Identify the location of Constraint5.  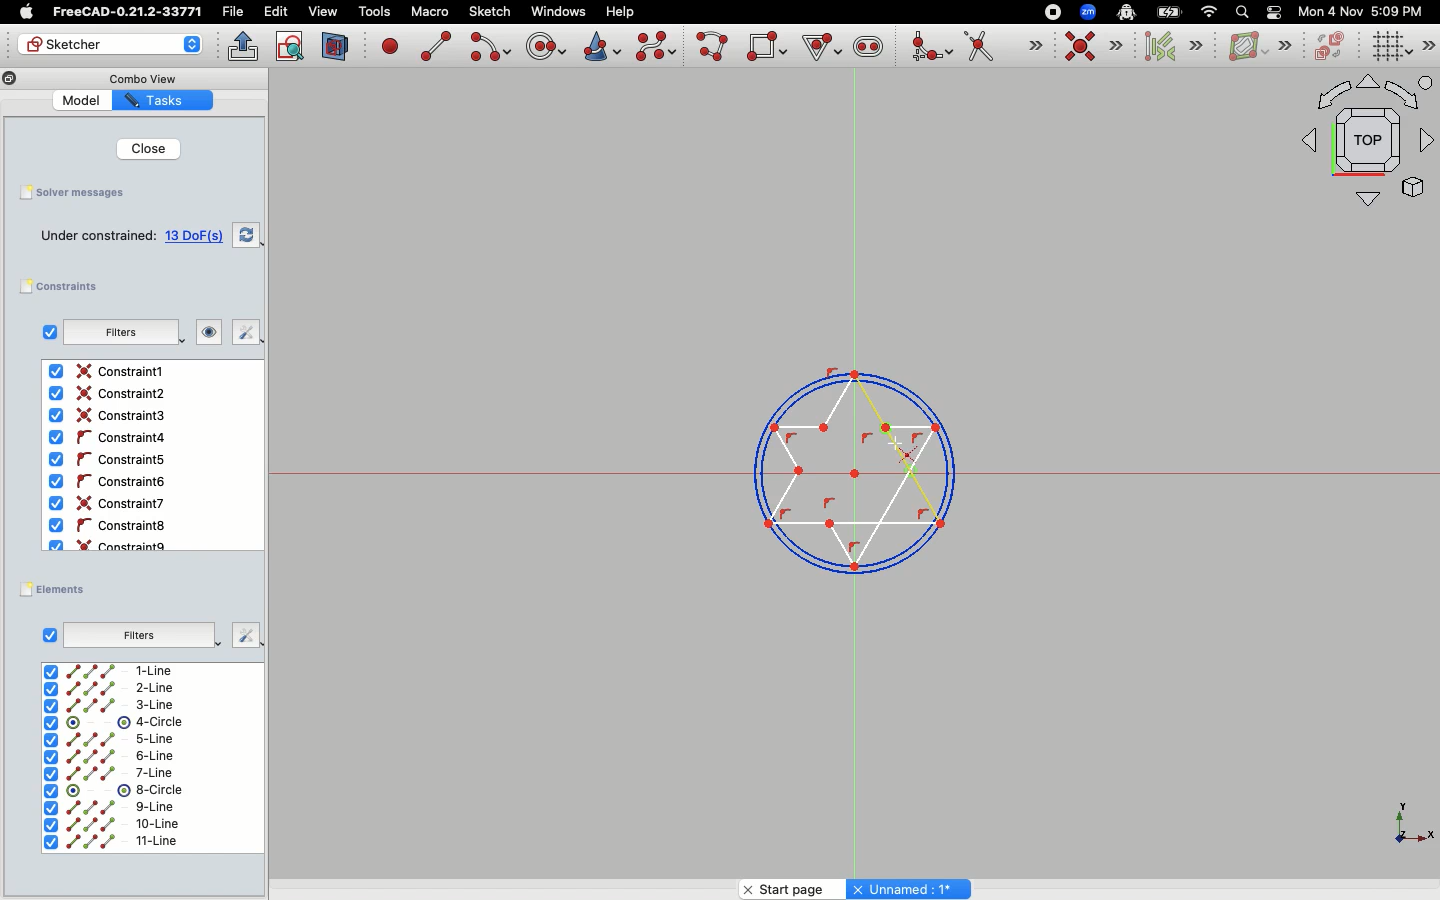
(107, 460).